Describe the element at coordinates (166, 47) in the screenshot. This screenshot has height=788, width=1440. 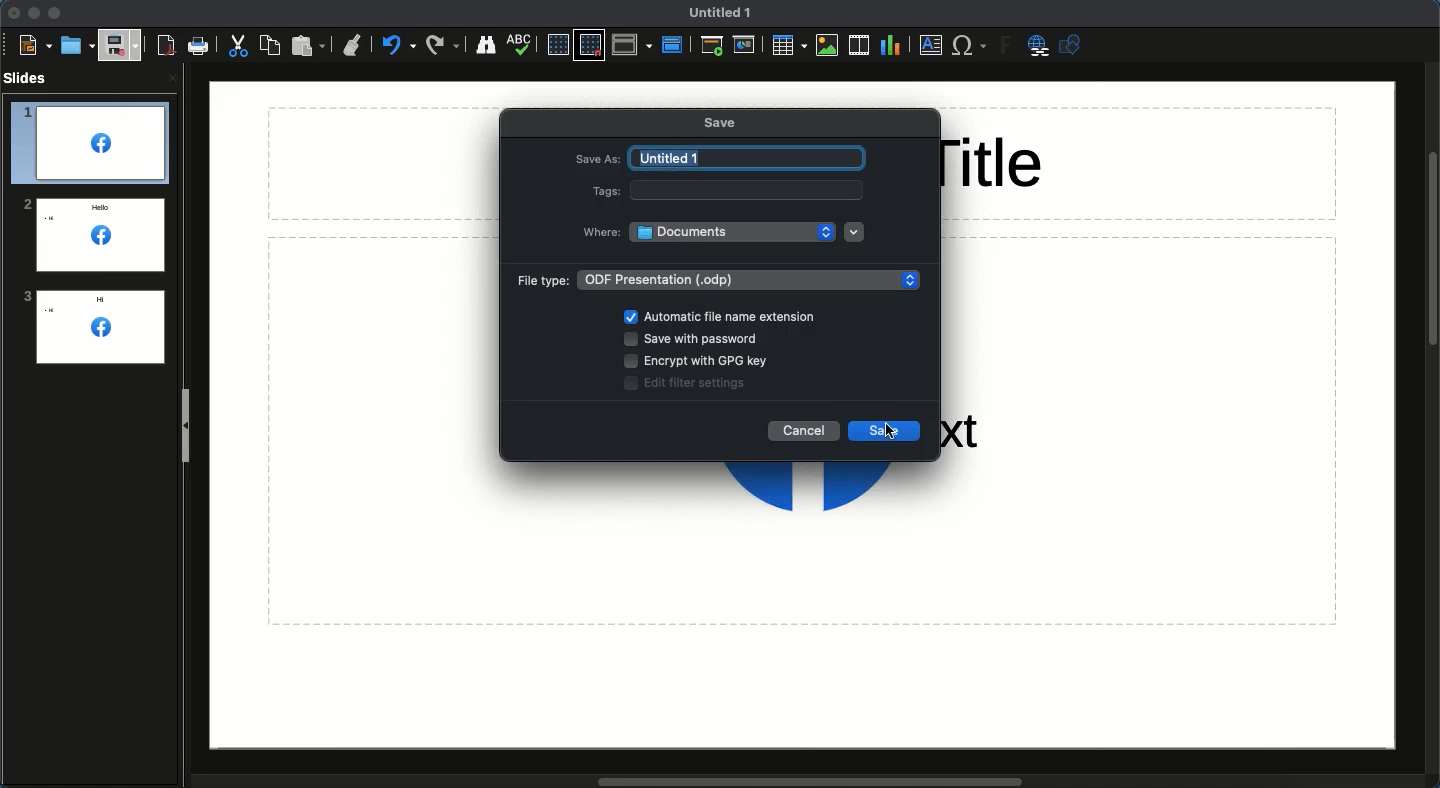
I see `Export as PDF` at that location.